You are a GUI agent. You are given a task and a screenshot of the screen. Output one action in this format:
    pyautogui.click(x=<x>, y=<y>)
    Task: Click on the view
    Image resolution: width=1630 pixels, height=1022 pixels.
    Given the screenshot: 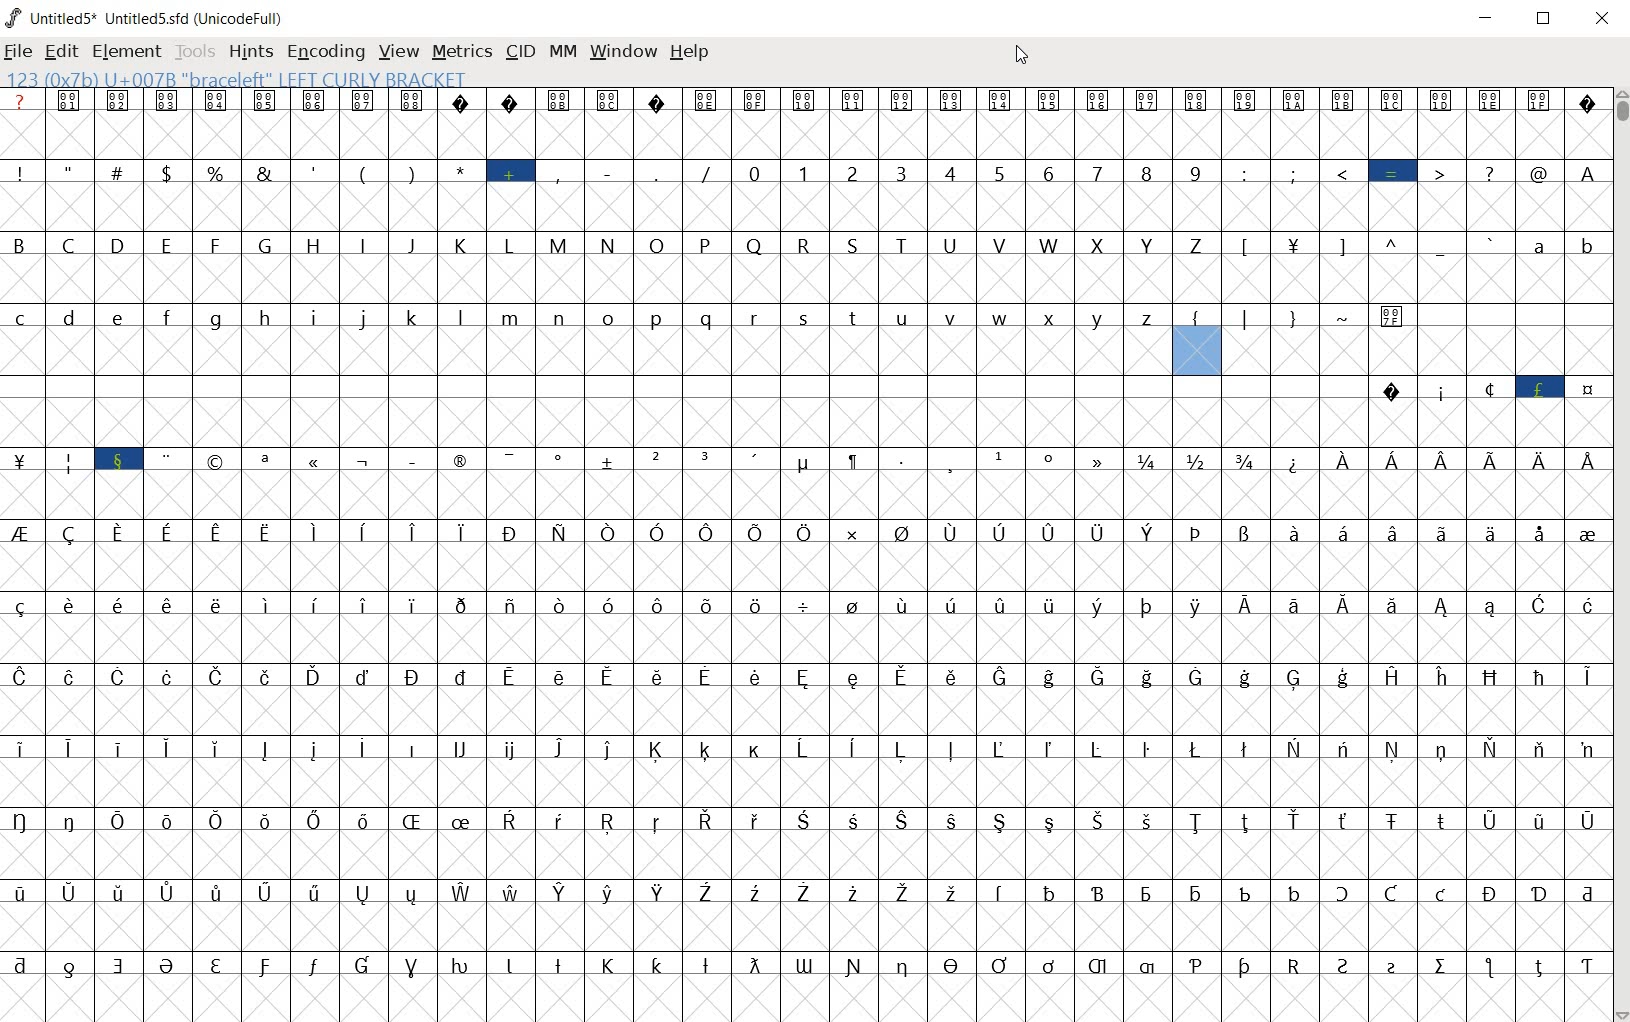 What is the action you would take?
    pyautogui.click(x=396, y=51)
    